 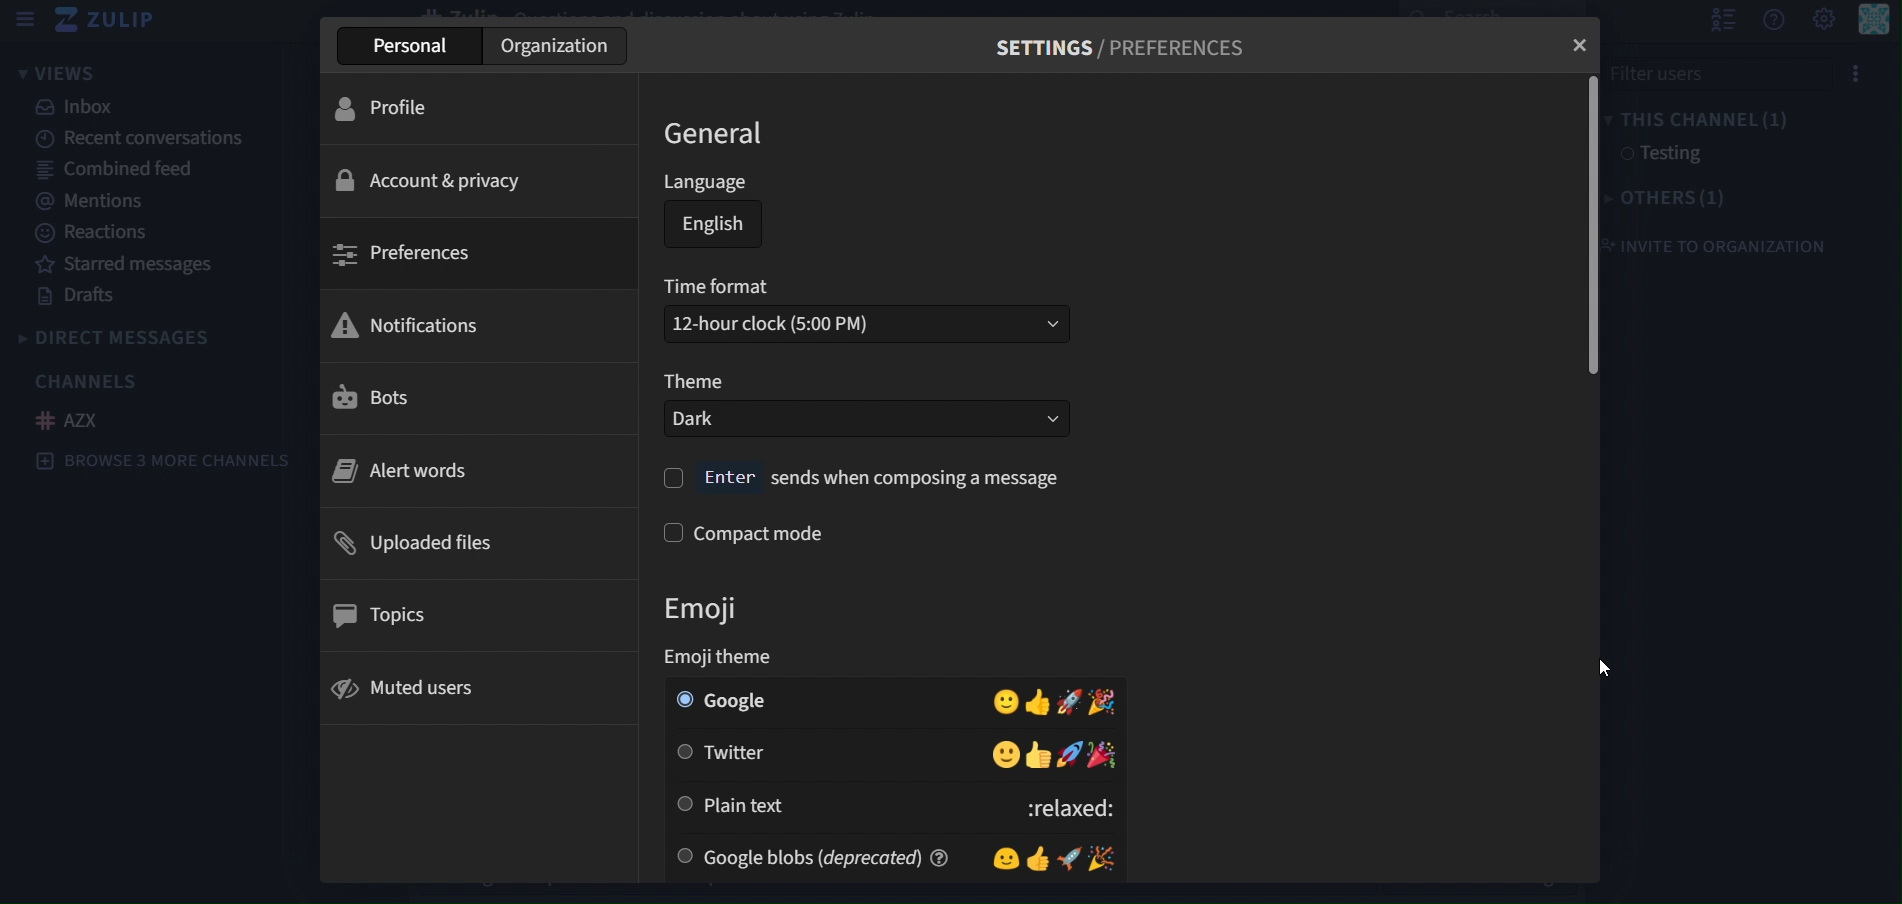 What do you see at coordinates (889, 478) in the screenshot?
I see `Enter sends when composing a message` at bounding box center [889, 478].